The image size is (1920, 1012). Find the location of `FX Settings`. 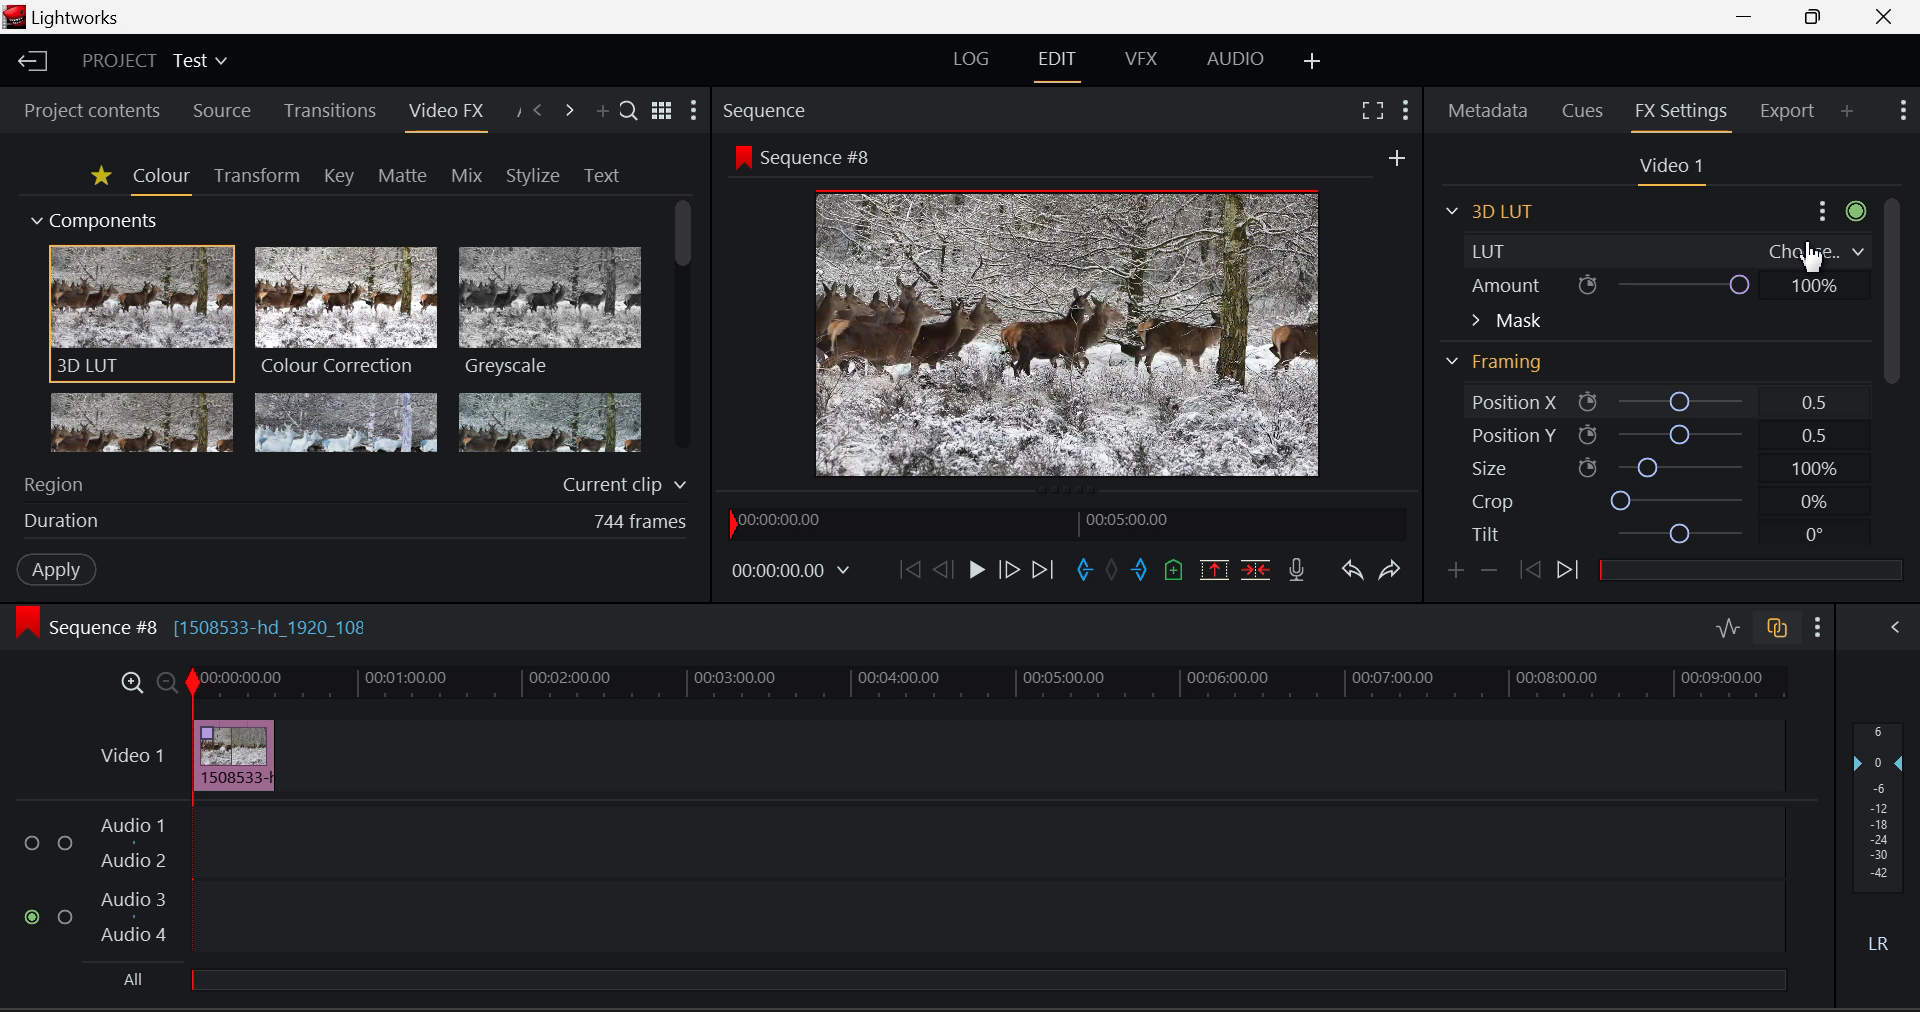

FX Settings is located at coordinates (1679, 116).